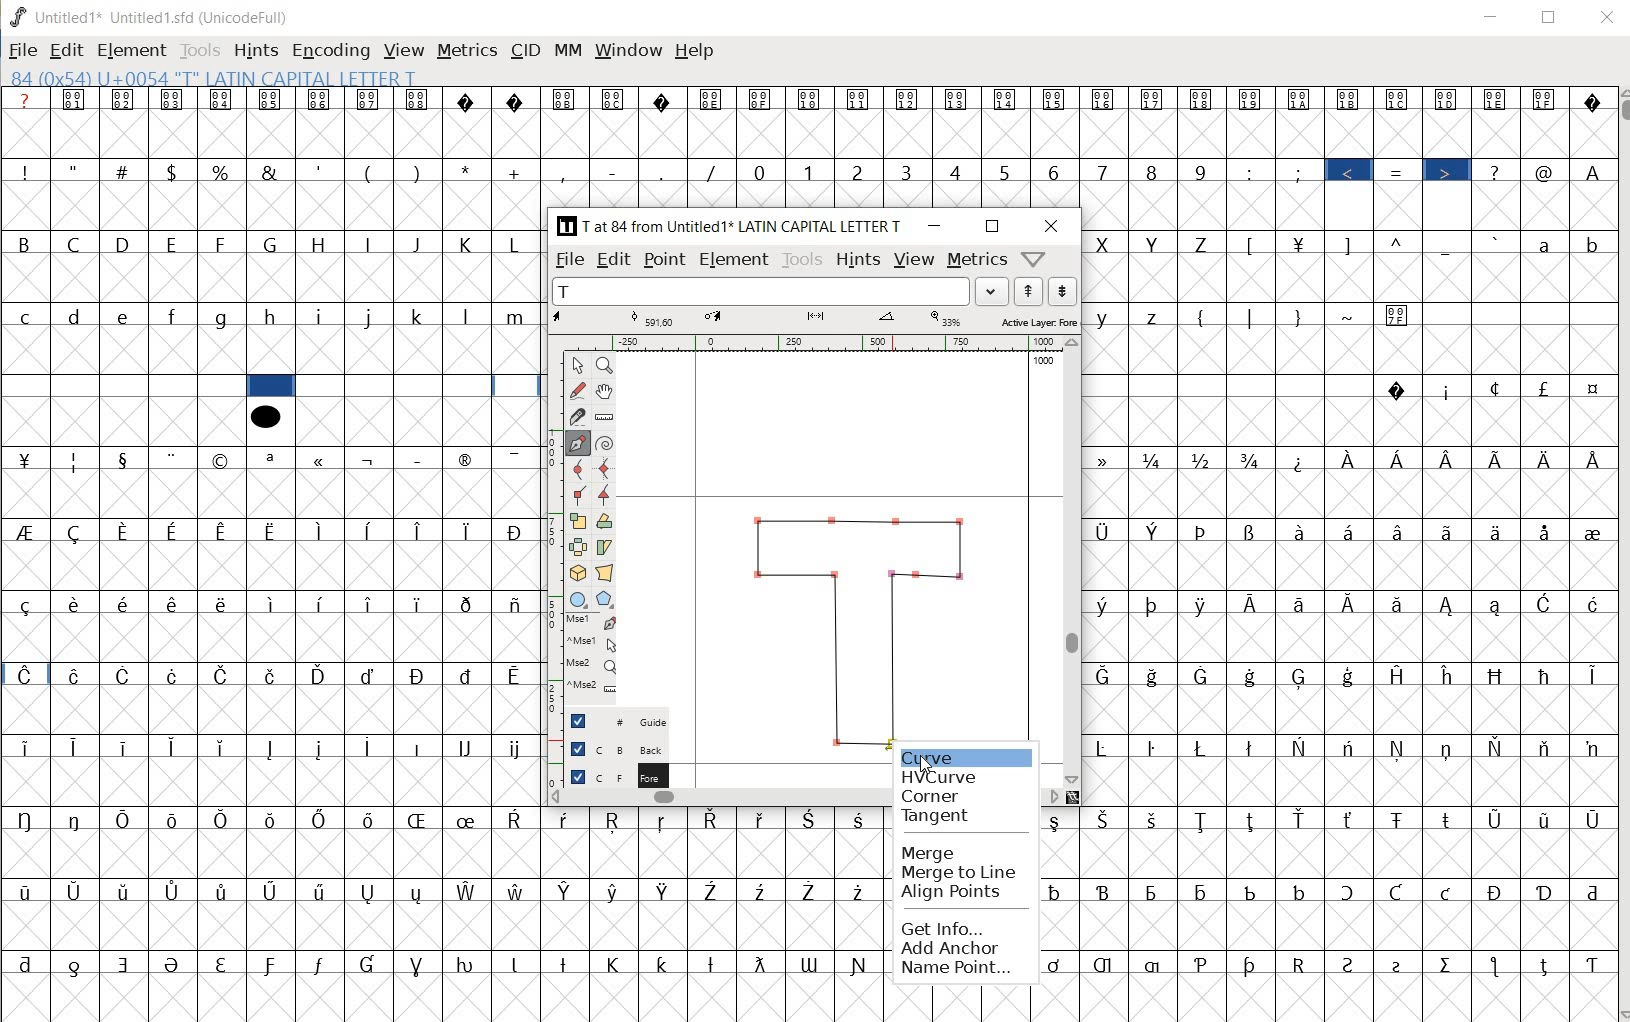 The image size is (1630, 1022). I want to click on Symbol, so click(1546, 604).